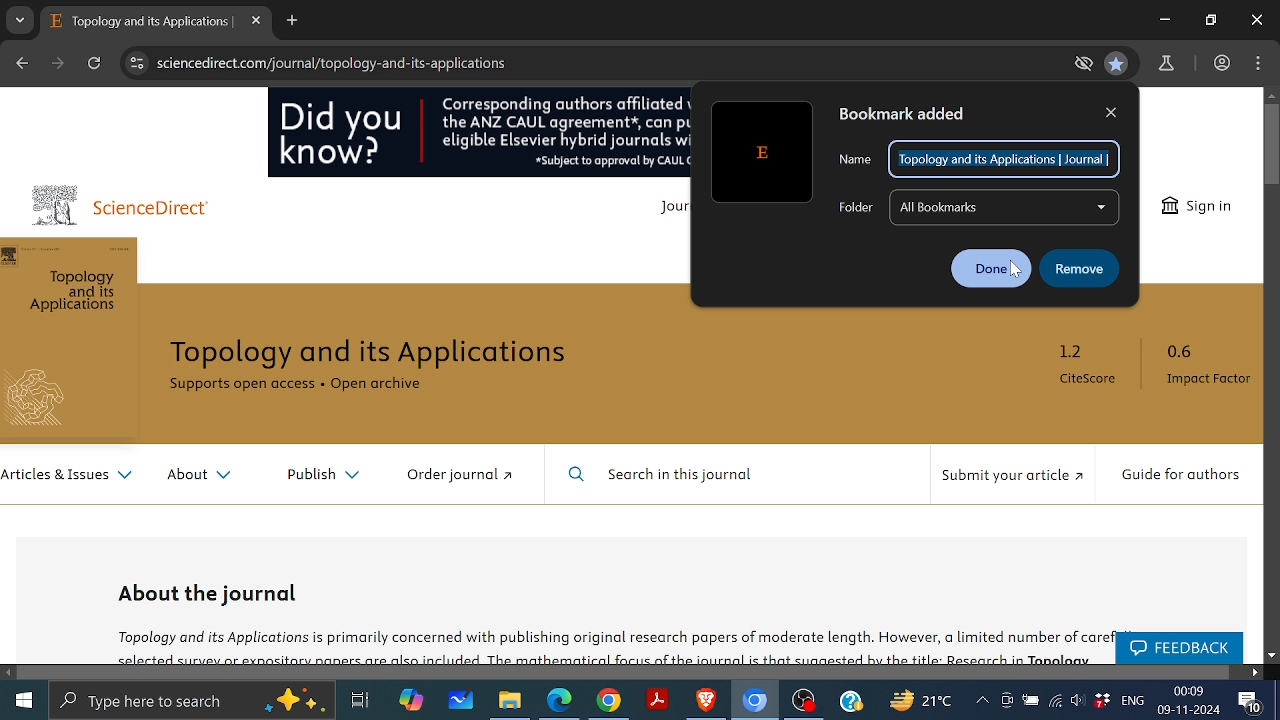 This screenshot has height=720, width=1280. What do you see at coordinates (408, 701) in the screenshot?
I see `Copilot` at bounding box center [408, 701].